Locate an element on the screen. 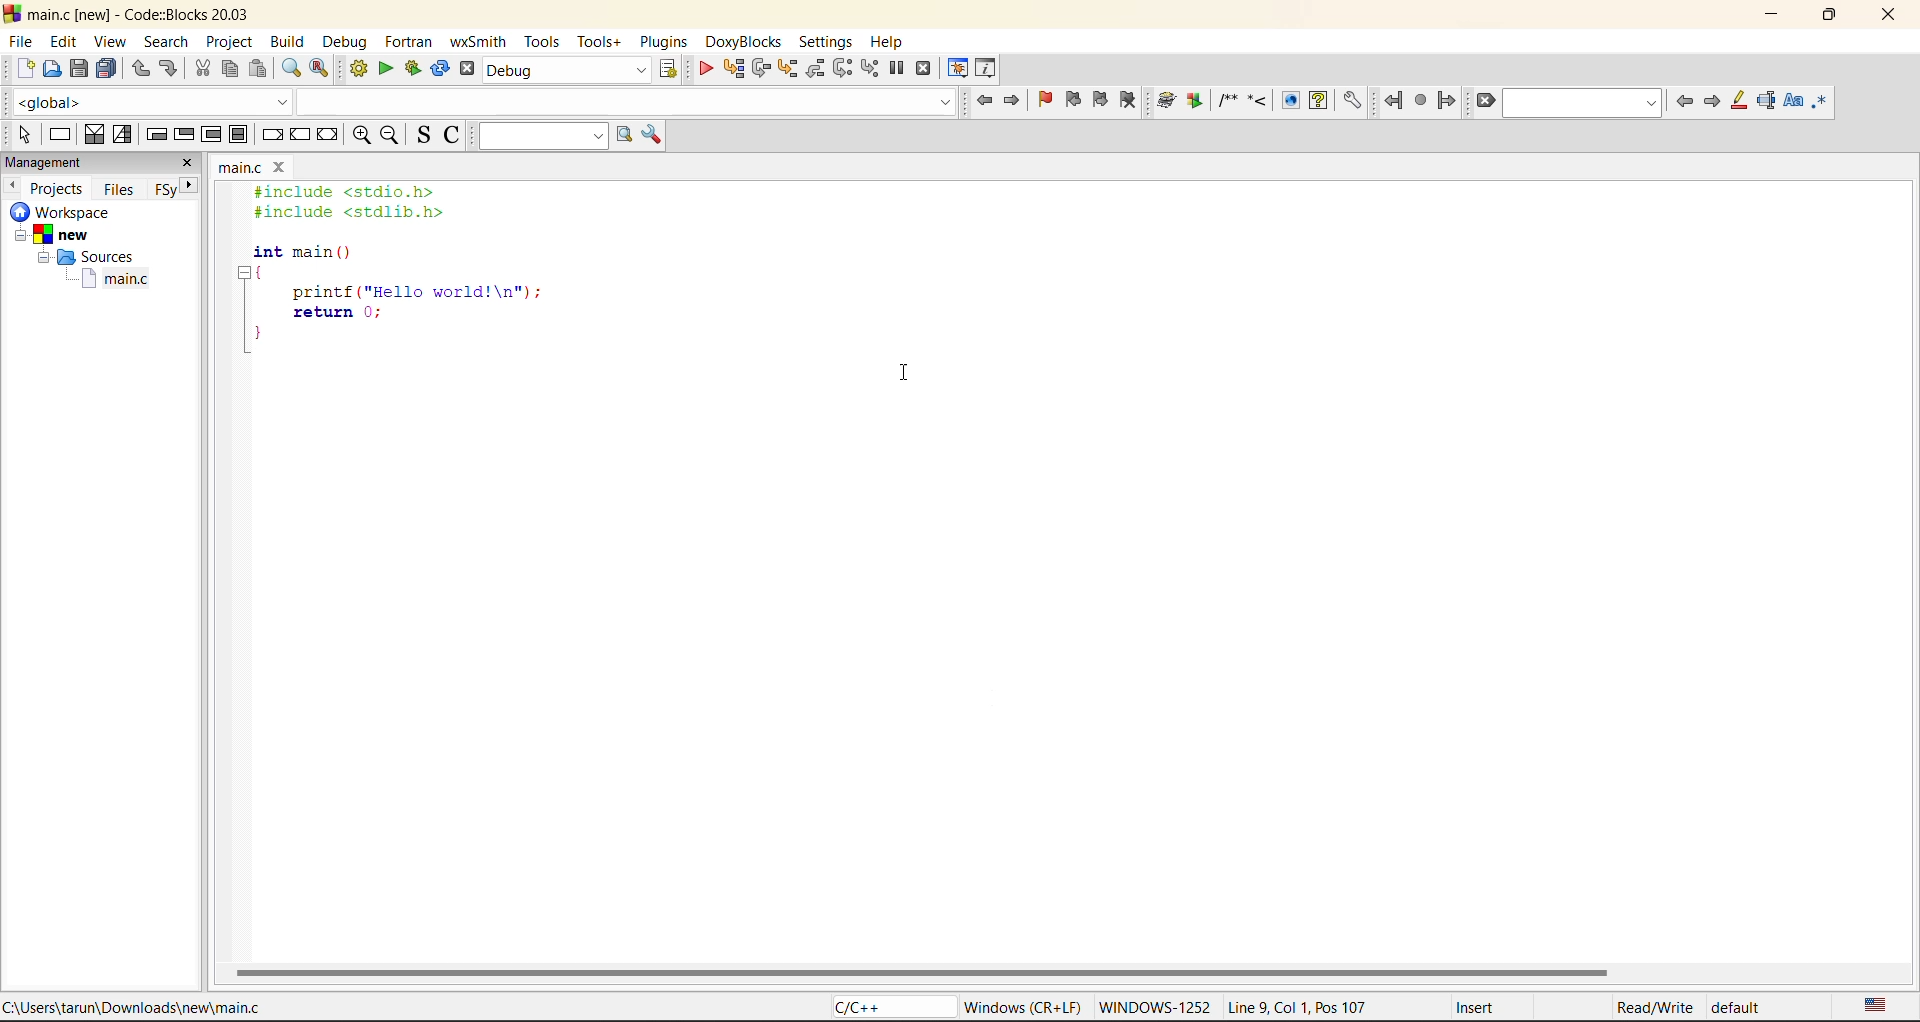 The height and width of the screenshot is (1022, 1920). decision is located at coordinates (94, 134).